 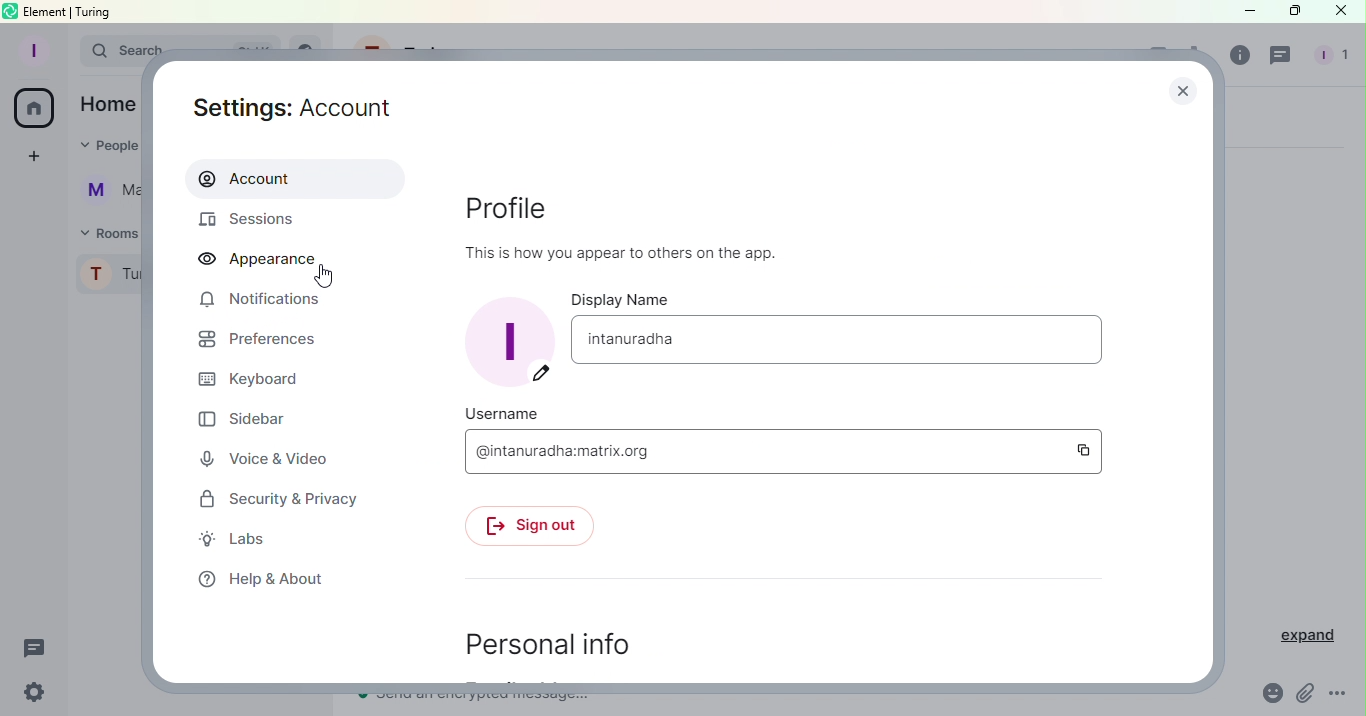 I want to click on Close, so click(x=1342, y=12).